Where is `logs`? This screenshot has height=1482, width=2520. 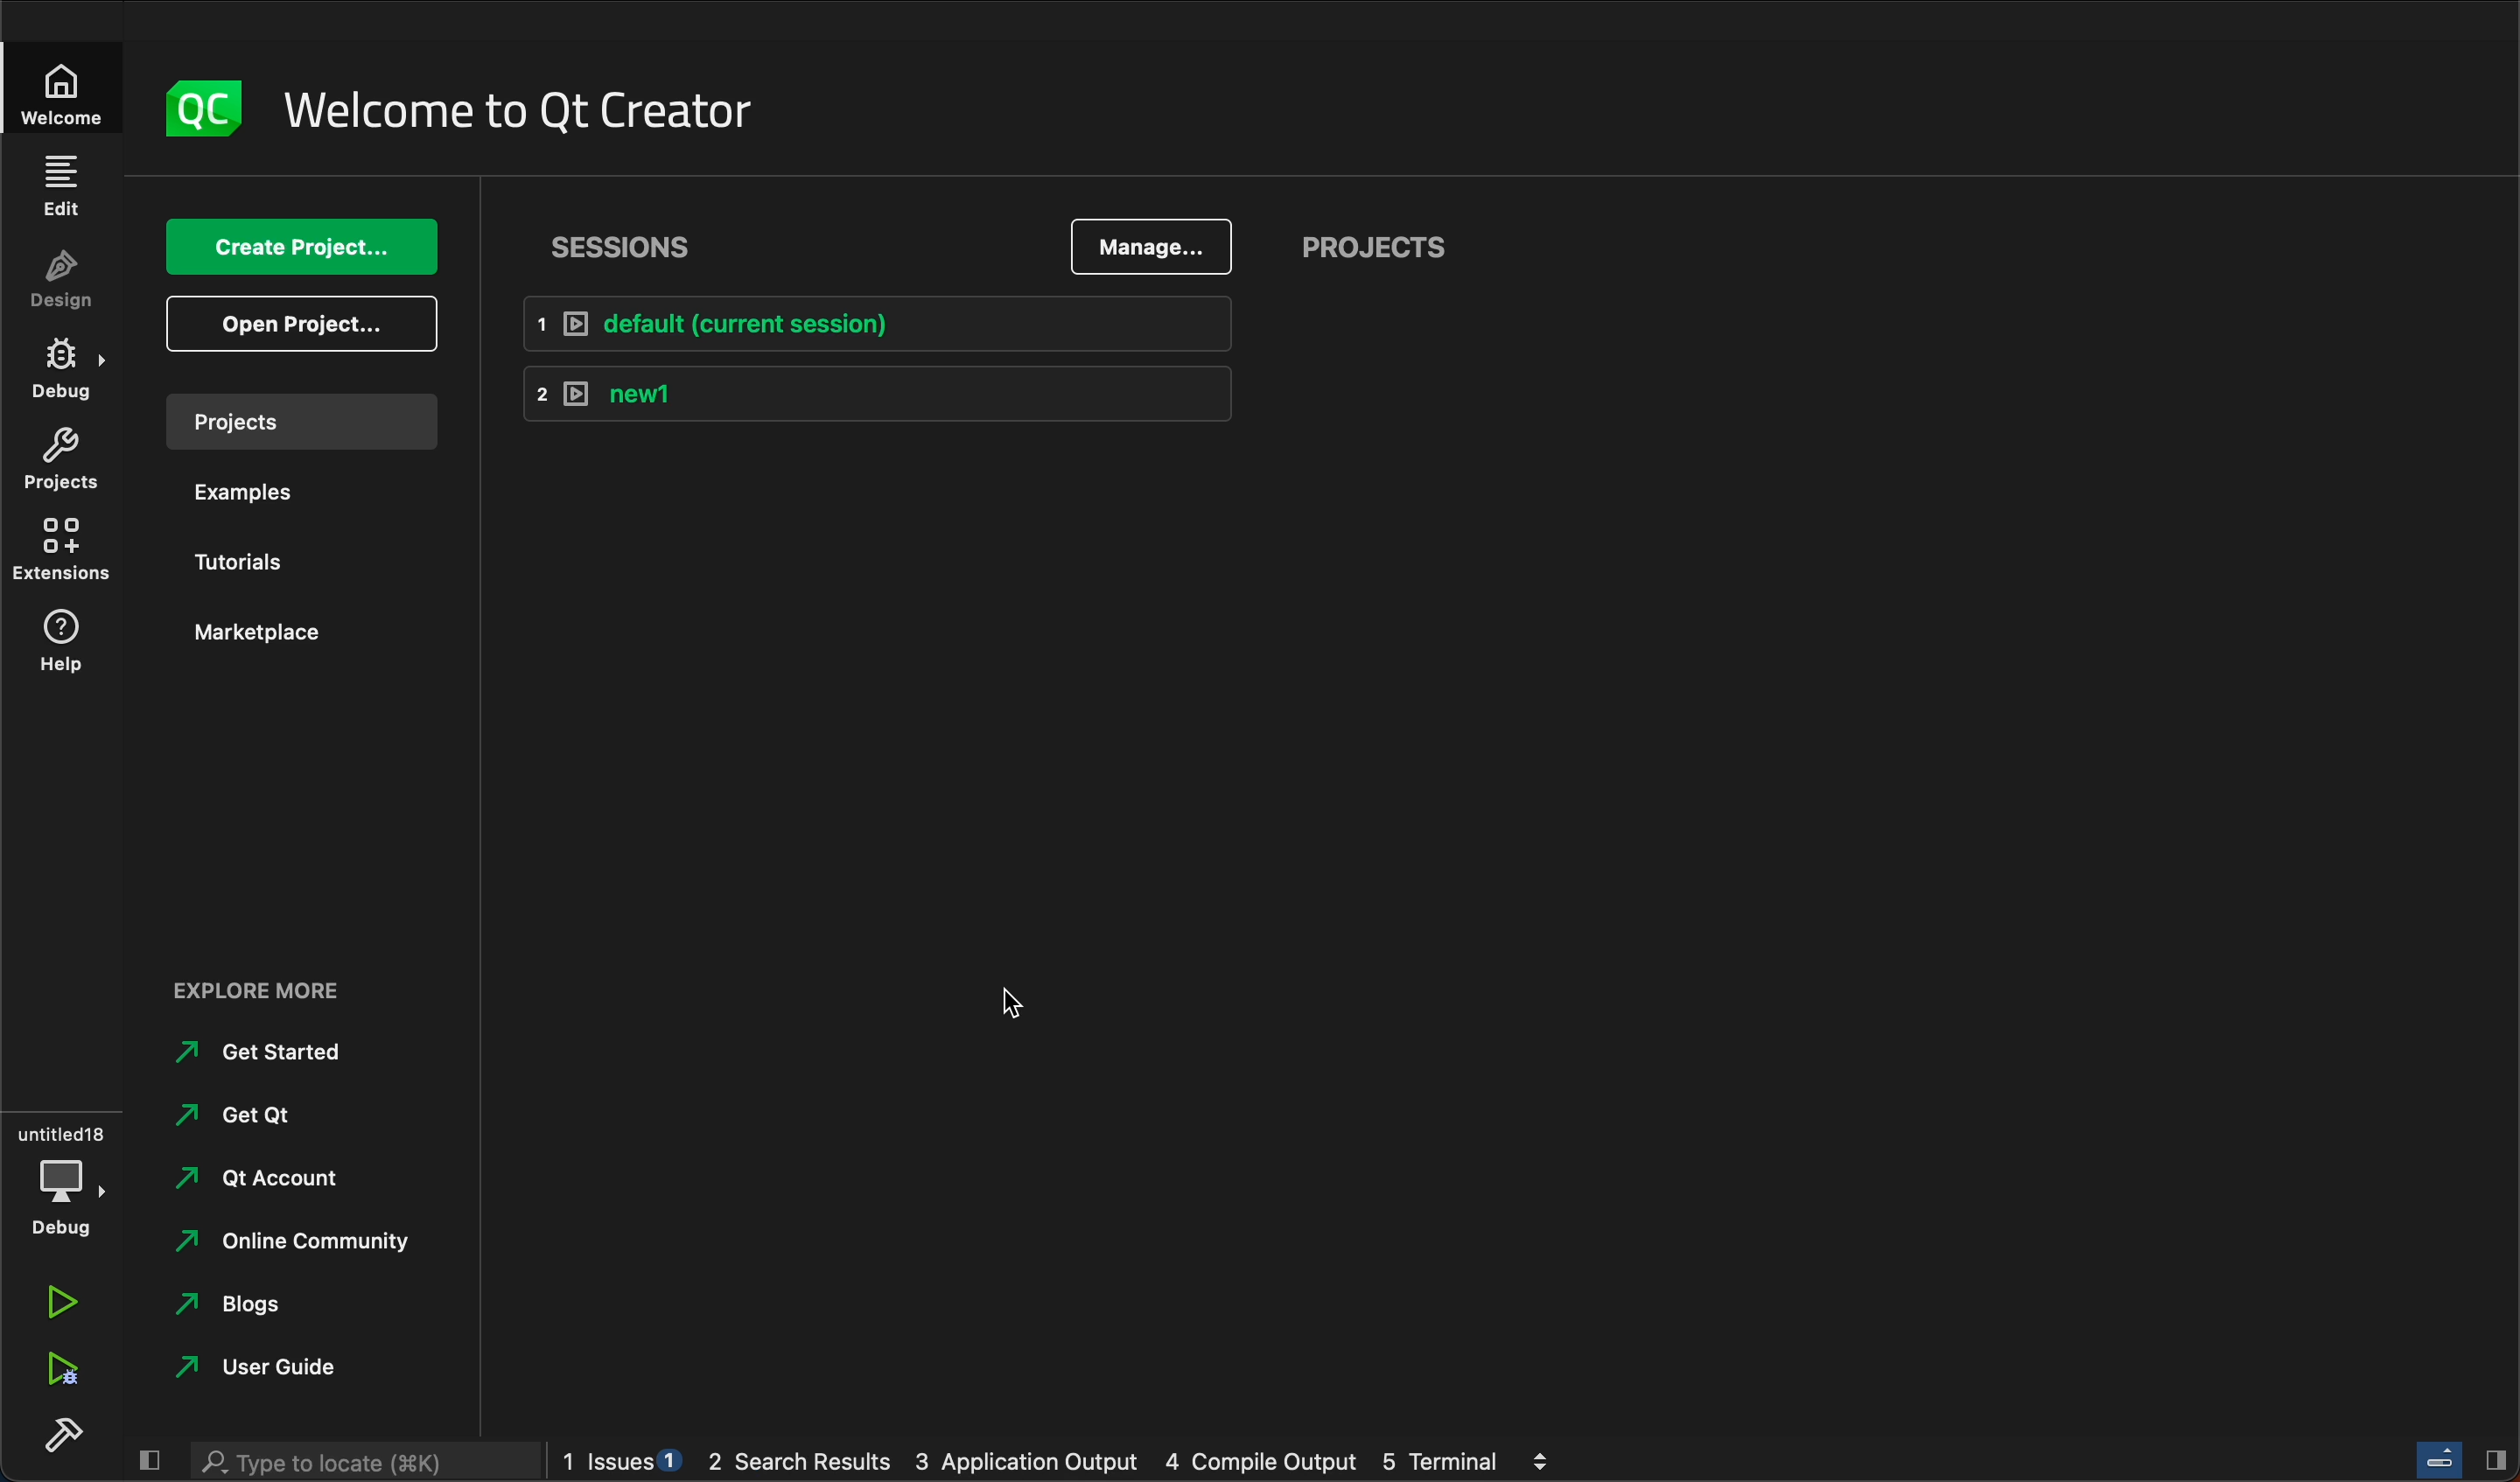
logs is located at coordinates (1059, 1463).